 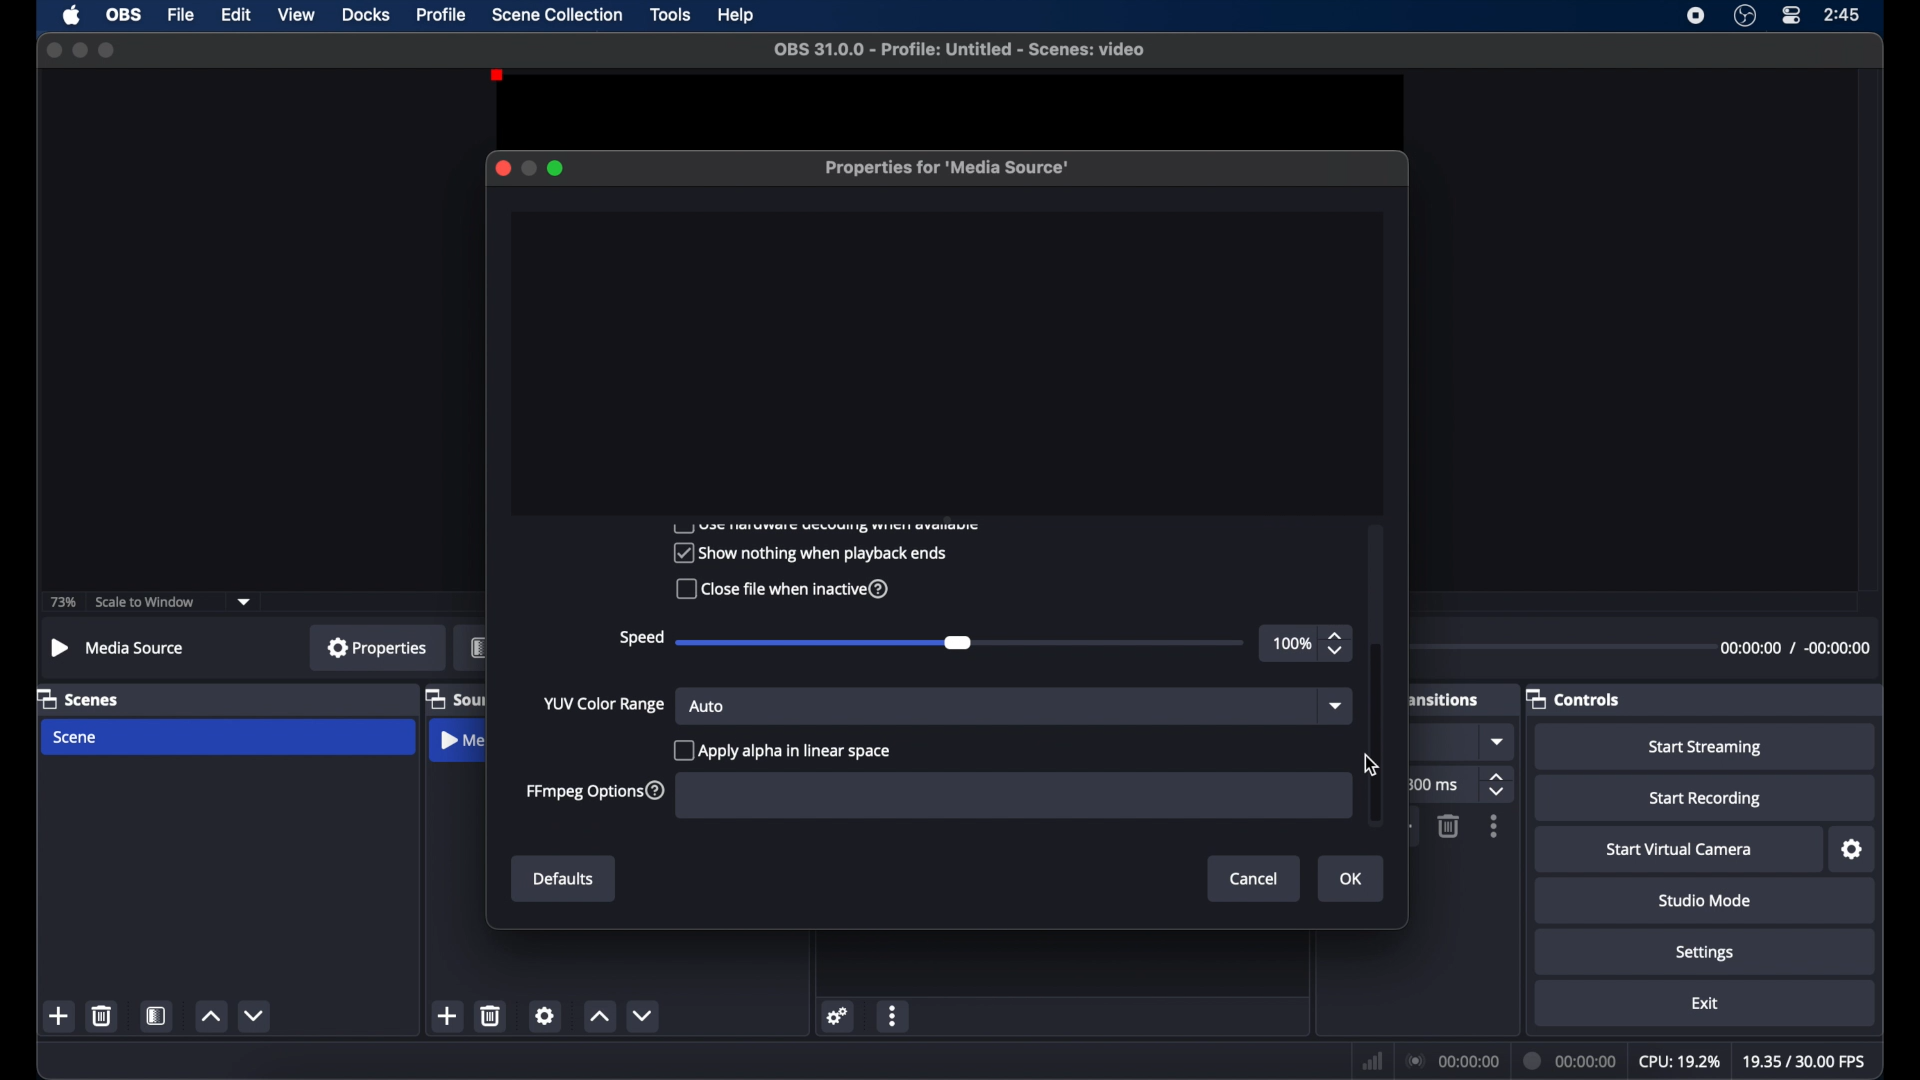 I want to click on start streaming, so click(x=1706, y=748).